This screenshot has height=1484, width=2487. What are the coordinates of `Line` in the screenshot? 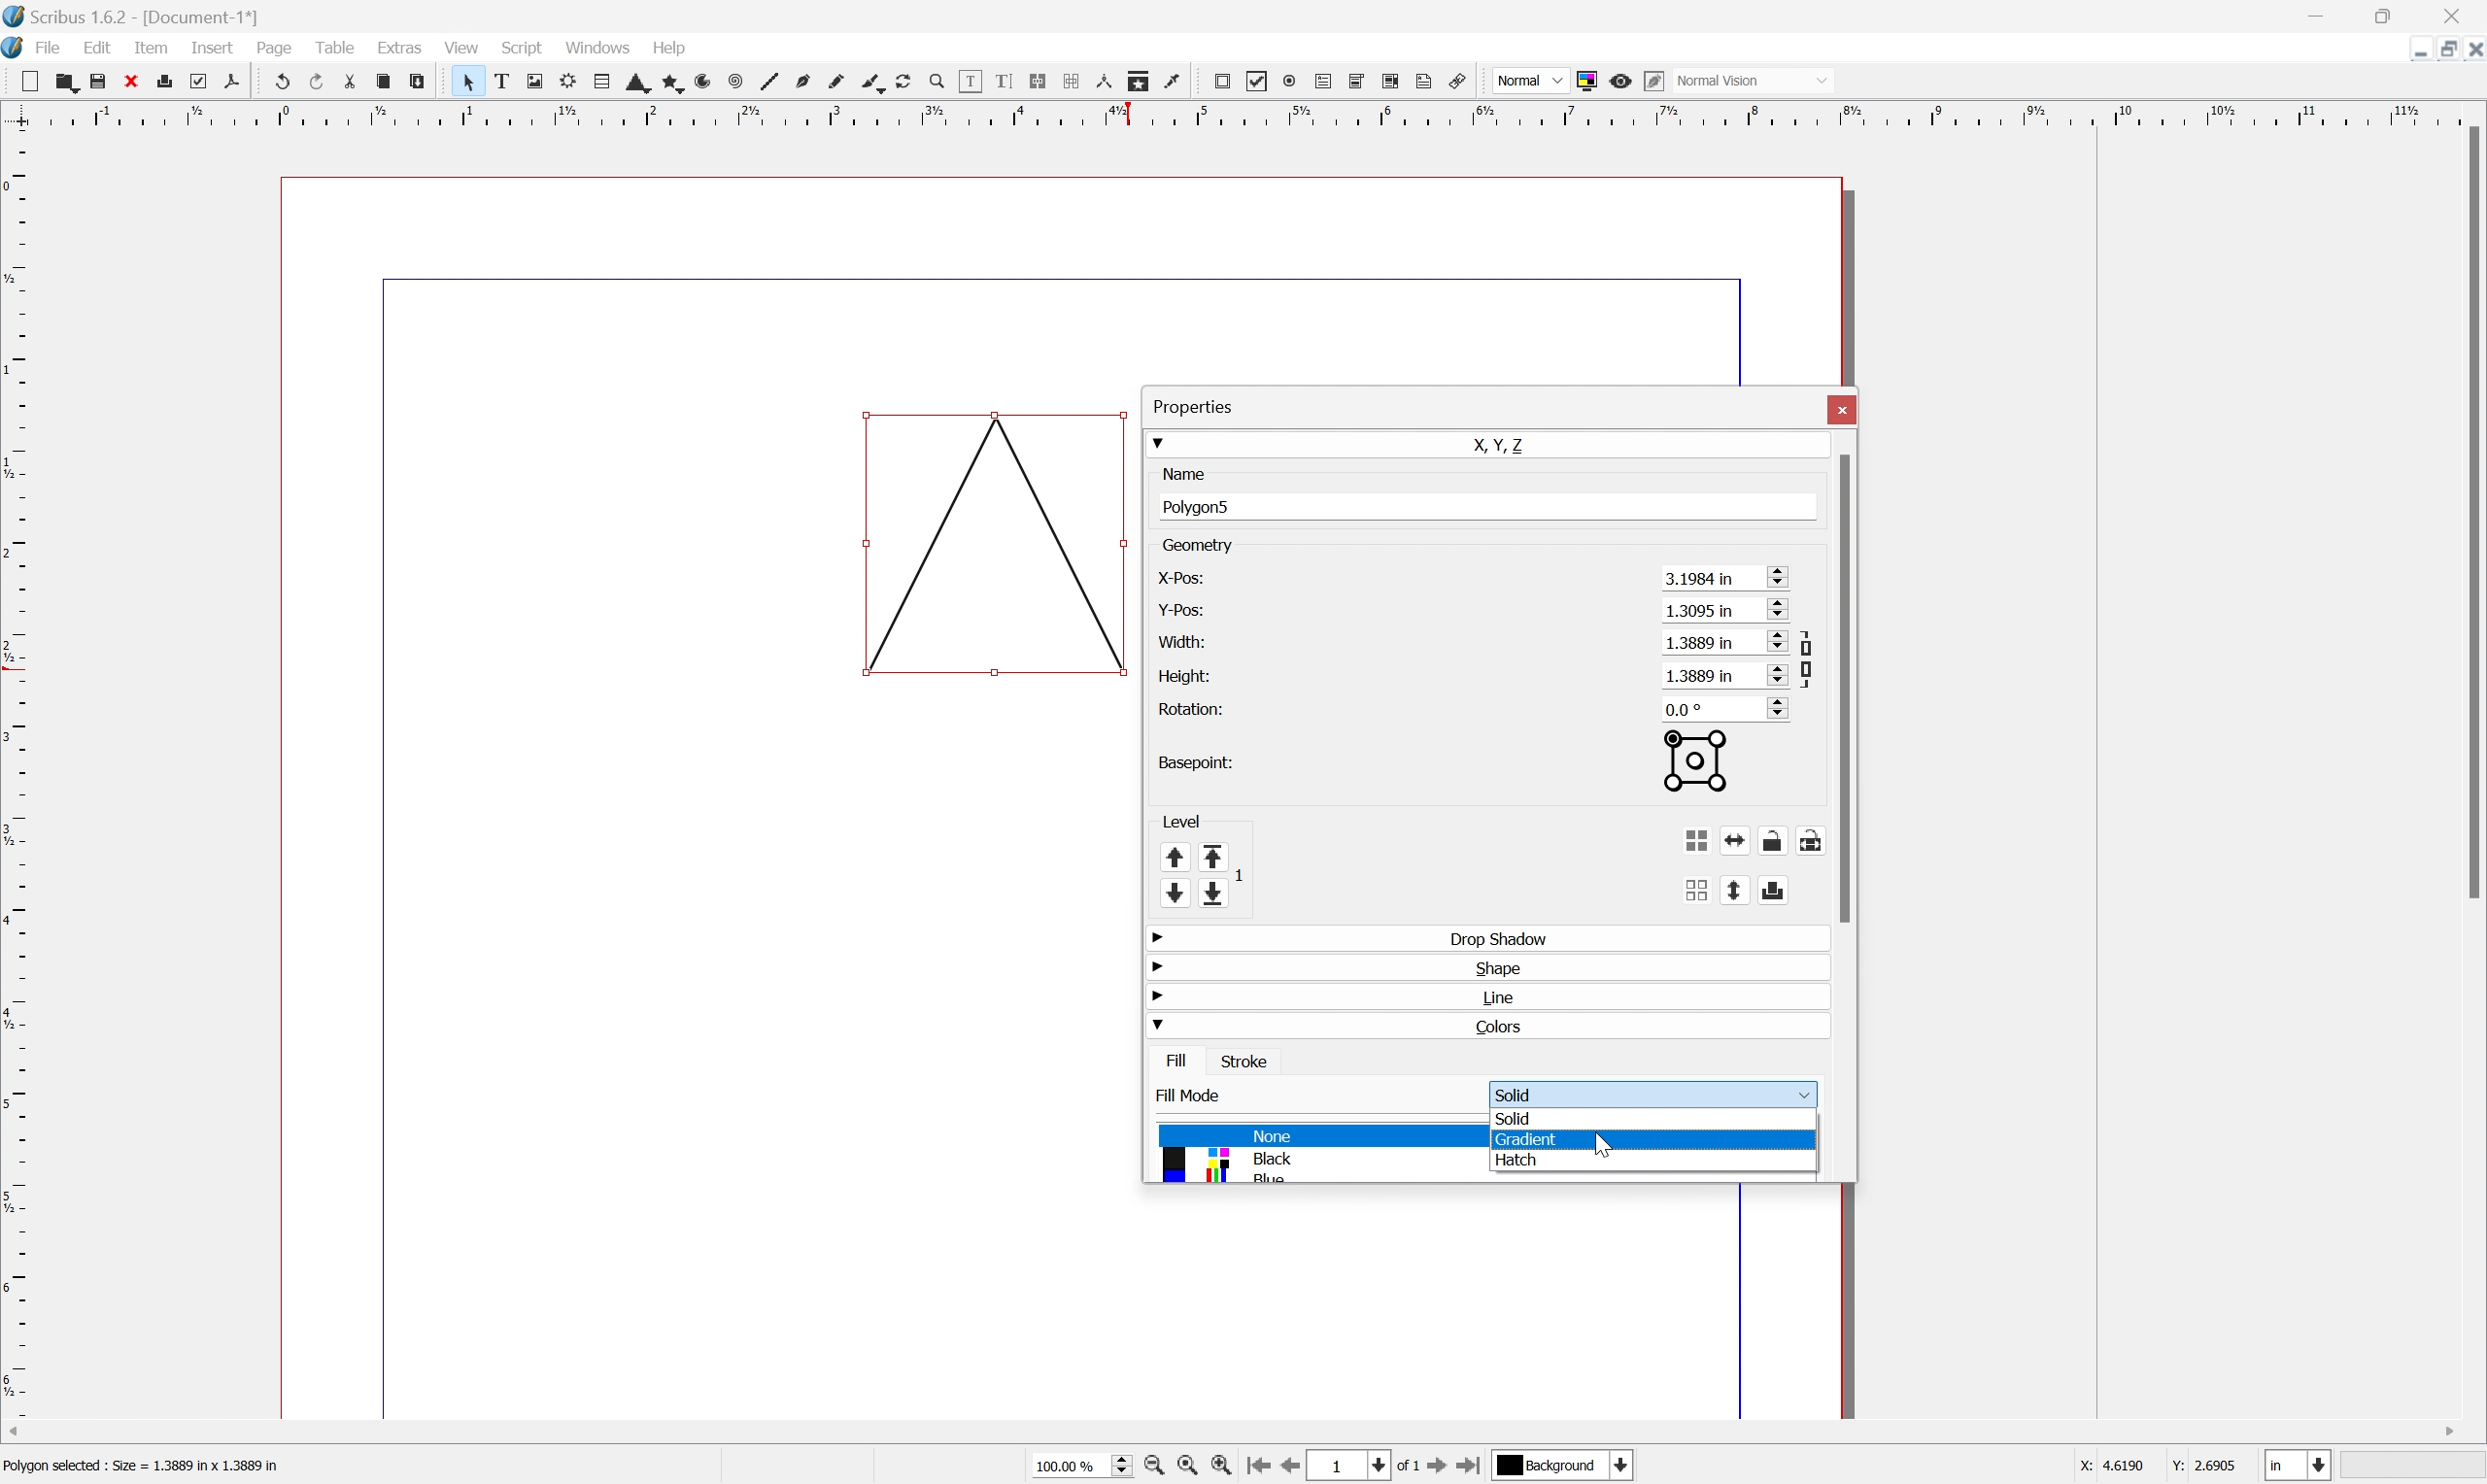 It's located at (767, 82).